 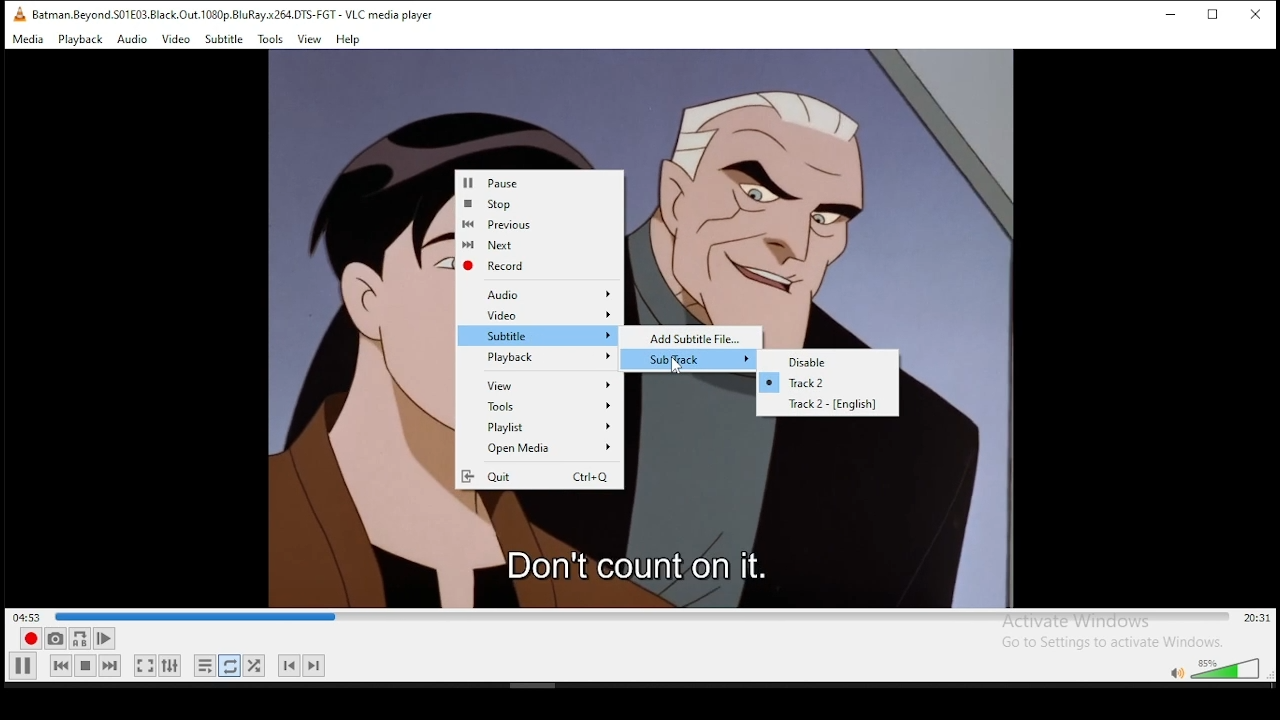 What do you see at coordinates (23, 666) in the screenshot?
I see `play` at bounding box center [23, 666].